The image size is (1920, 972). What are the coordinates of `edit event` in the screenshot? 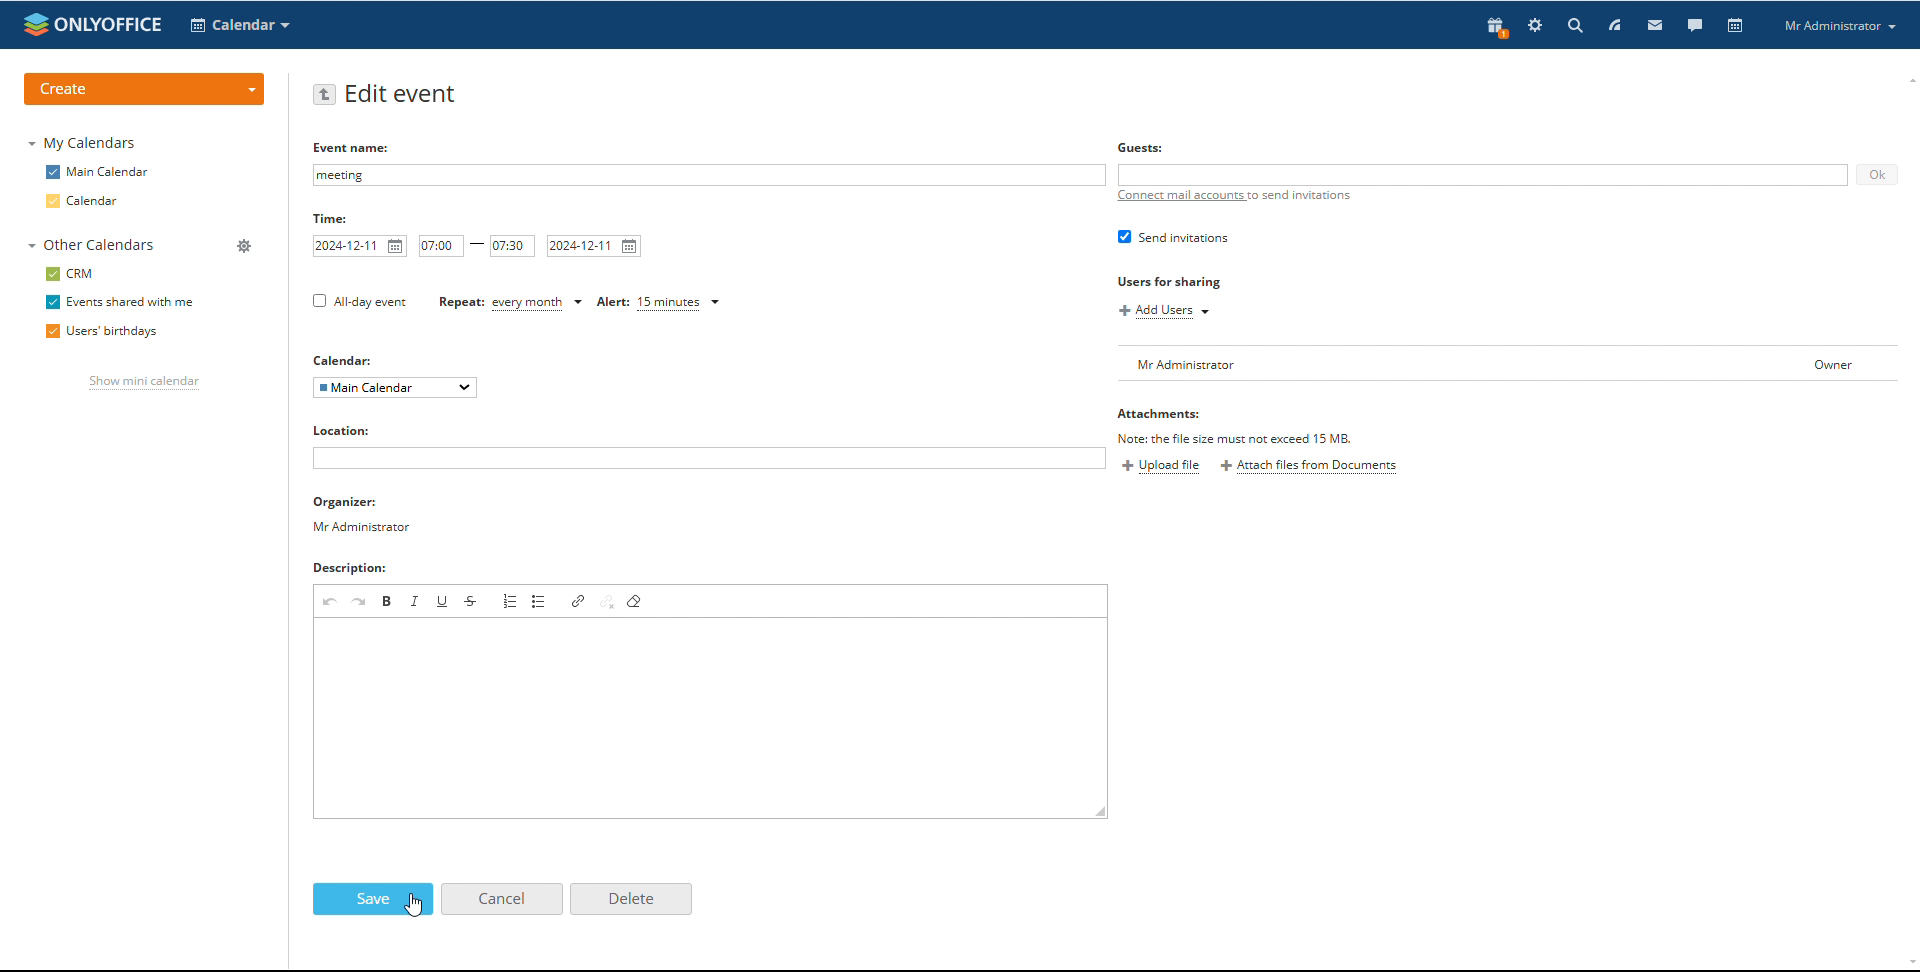 It's located at (402, 95).